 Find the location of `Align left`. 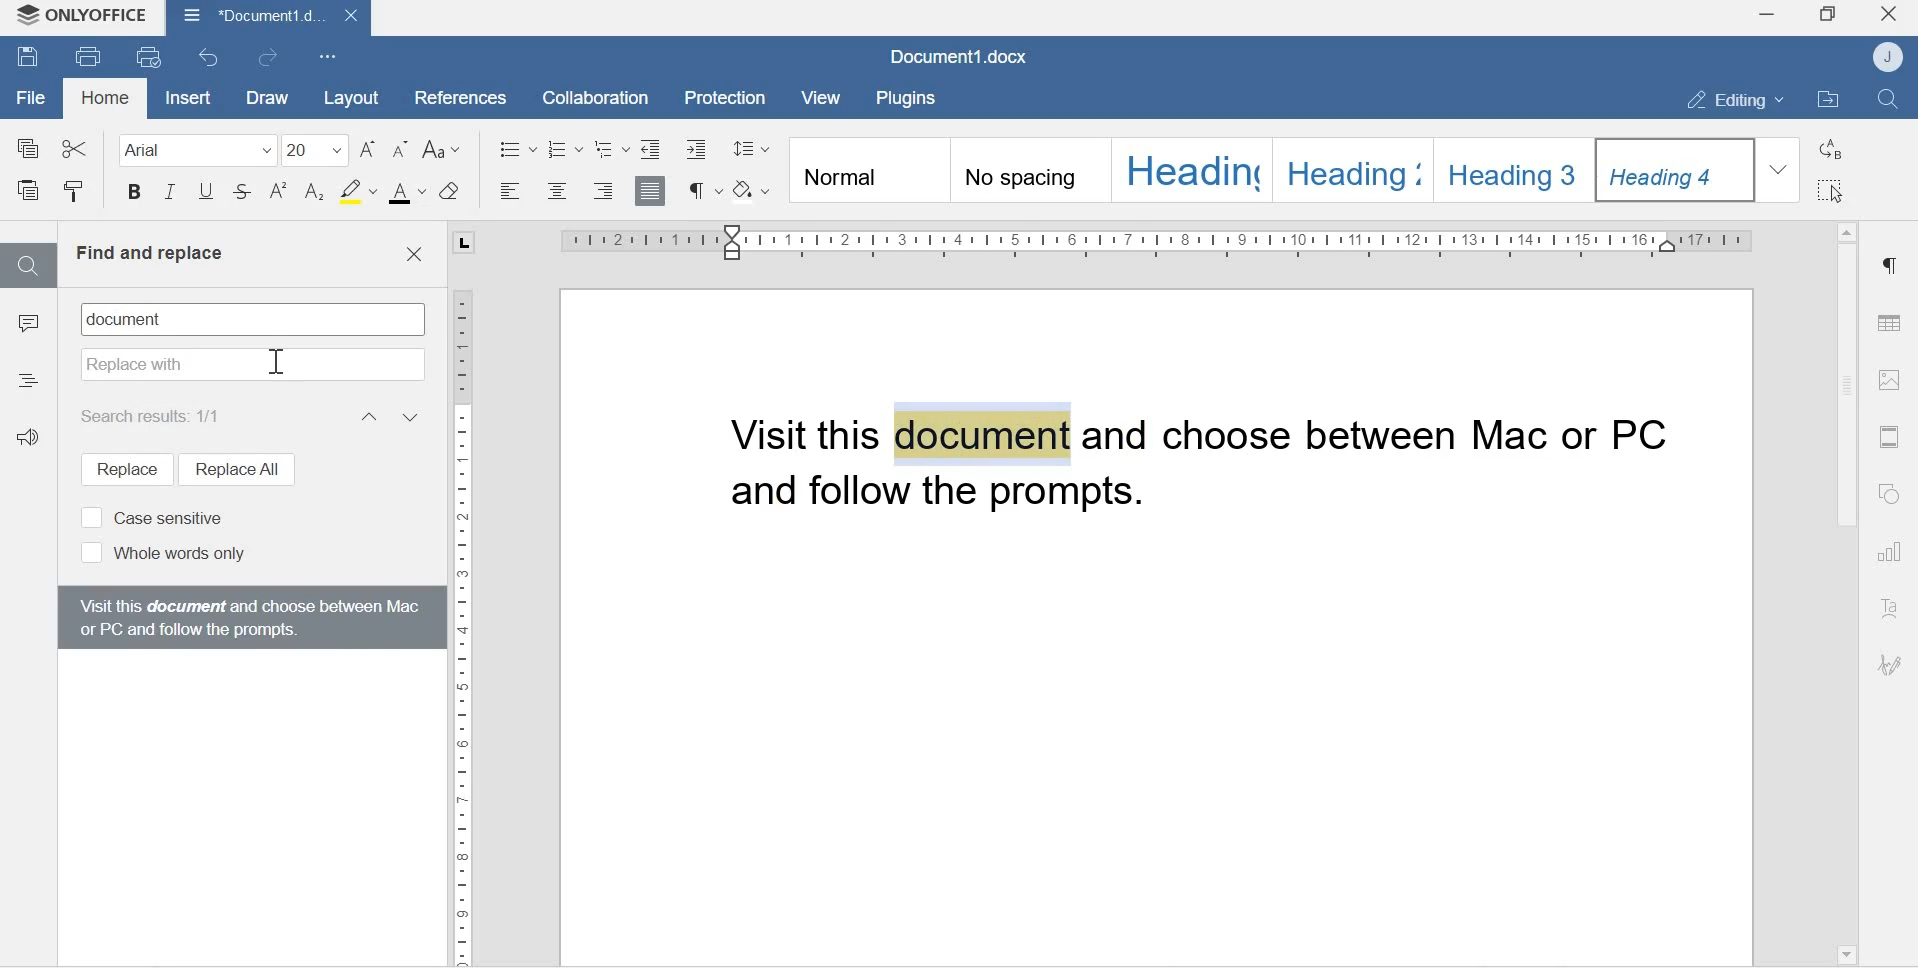

Align left is located at coordinates (511, 192).